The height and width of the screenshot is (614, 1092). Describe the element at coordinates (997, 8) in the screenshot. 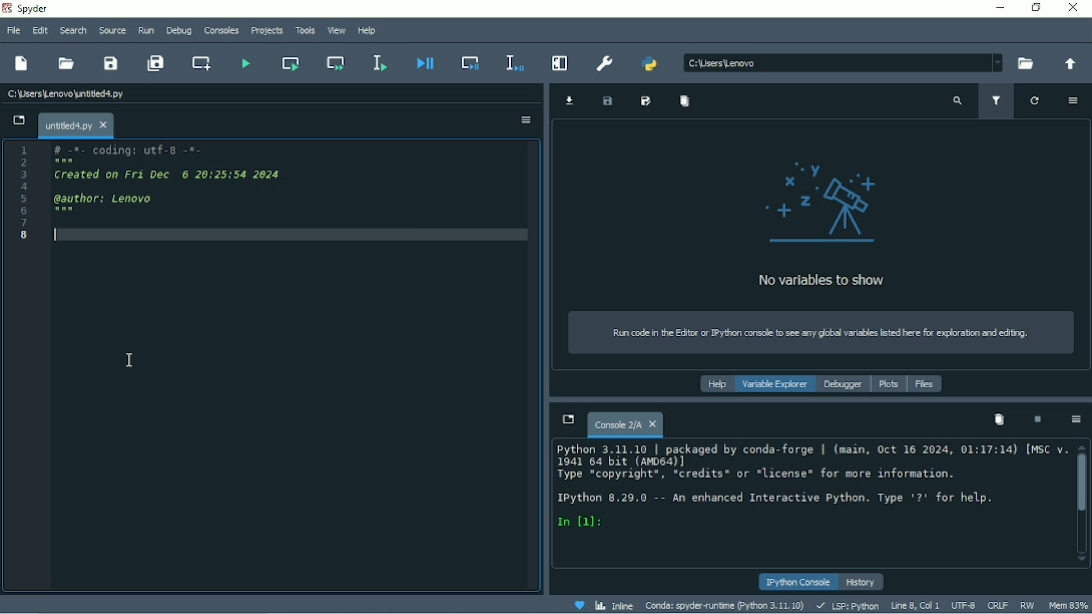

I see `Minimize` at that location.